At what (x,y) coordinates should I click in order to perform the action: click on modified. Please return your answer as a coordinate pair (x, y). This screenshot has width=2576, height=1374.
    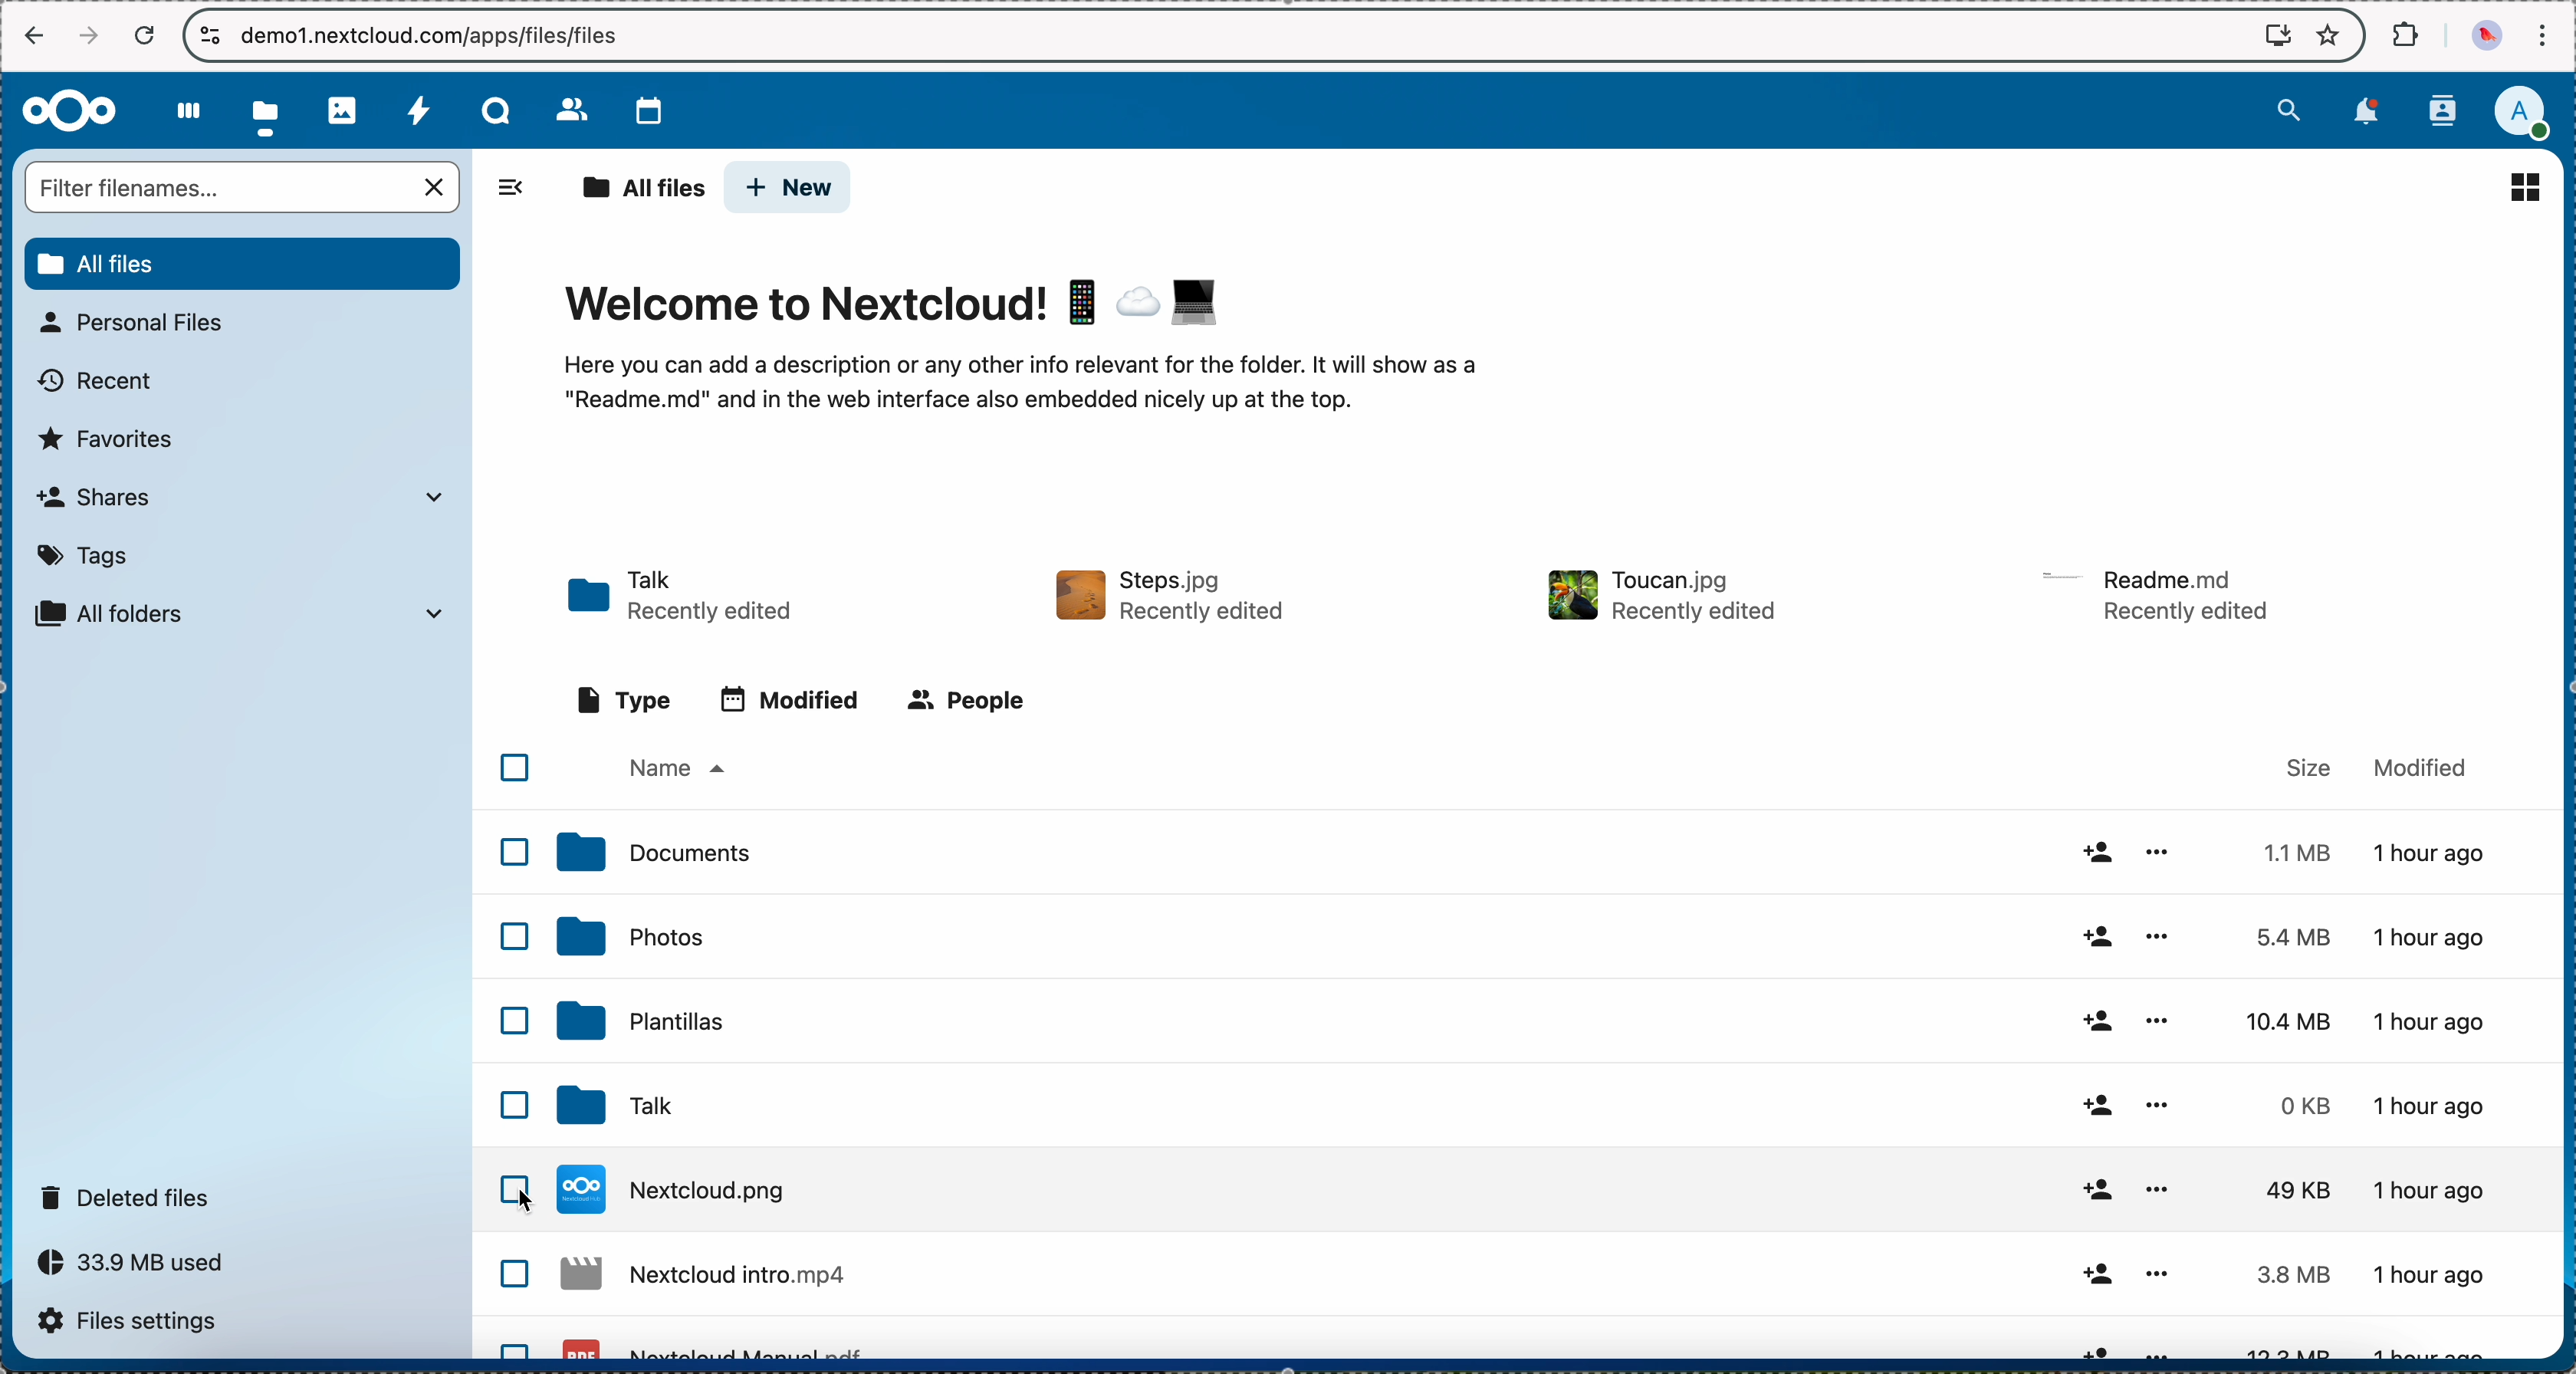
    Looking at the image, I should click on (790, 702).